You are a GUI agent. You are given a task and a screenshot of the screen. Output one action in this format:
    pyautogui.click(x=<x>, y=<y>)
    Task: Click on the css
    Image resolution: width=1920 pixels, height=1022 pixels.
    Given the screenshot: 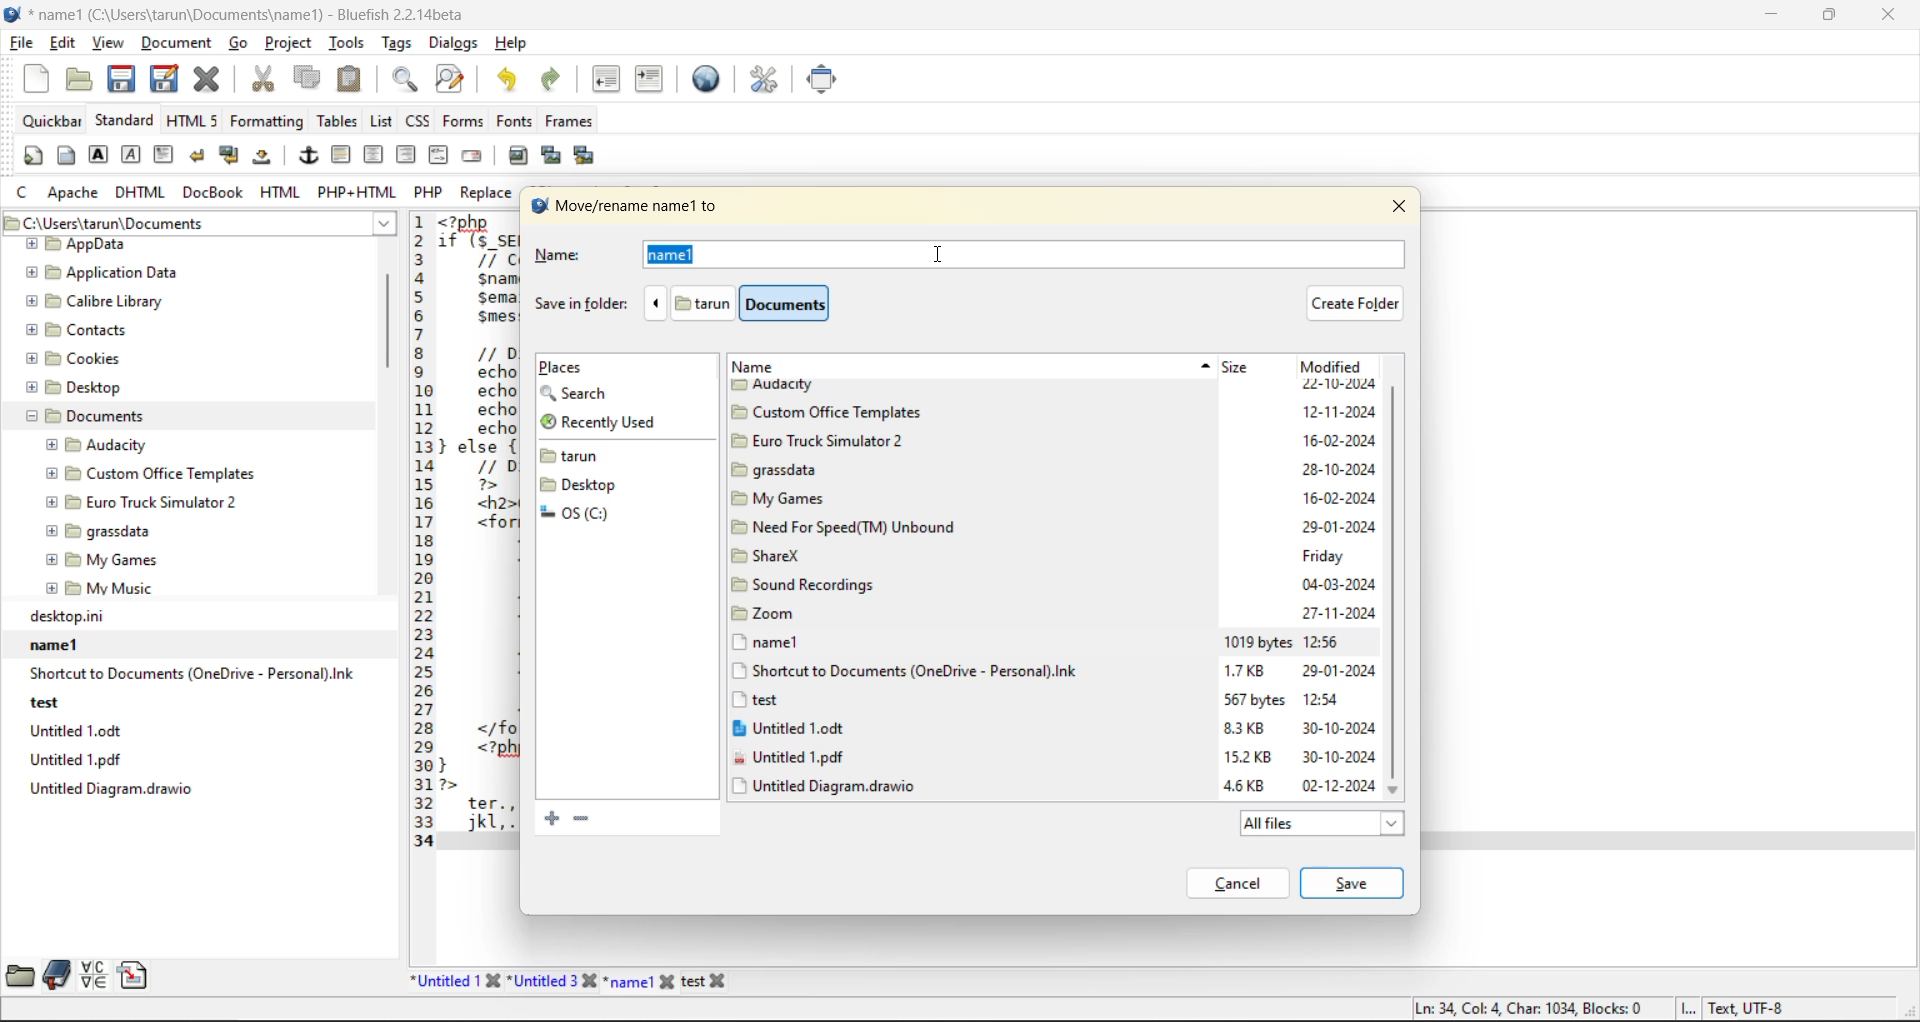 What is the action you would take?
    pyautogui.click(x=419, y=121)
    